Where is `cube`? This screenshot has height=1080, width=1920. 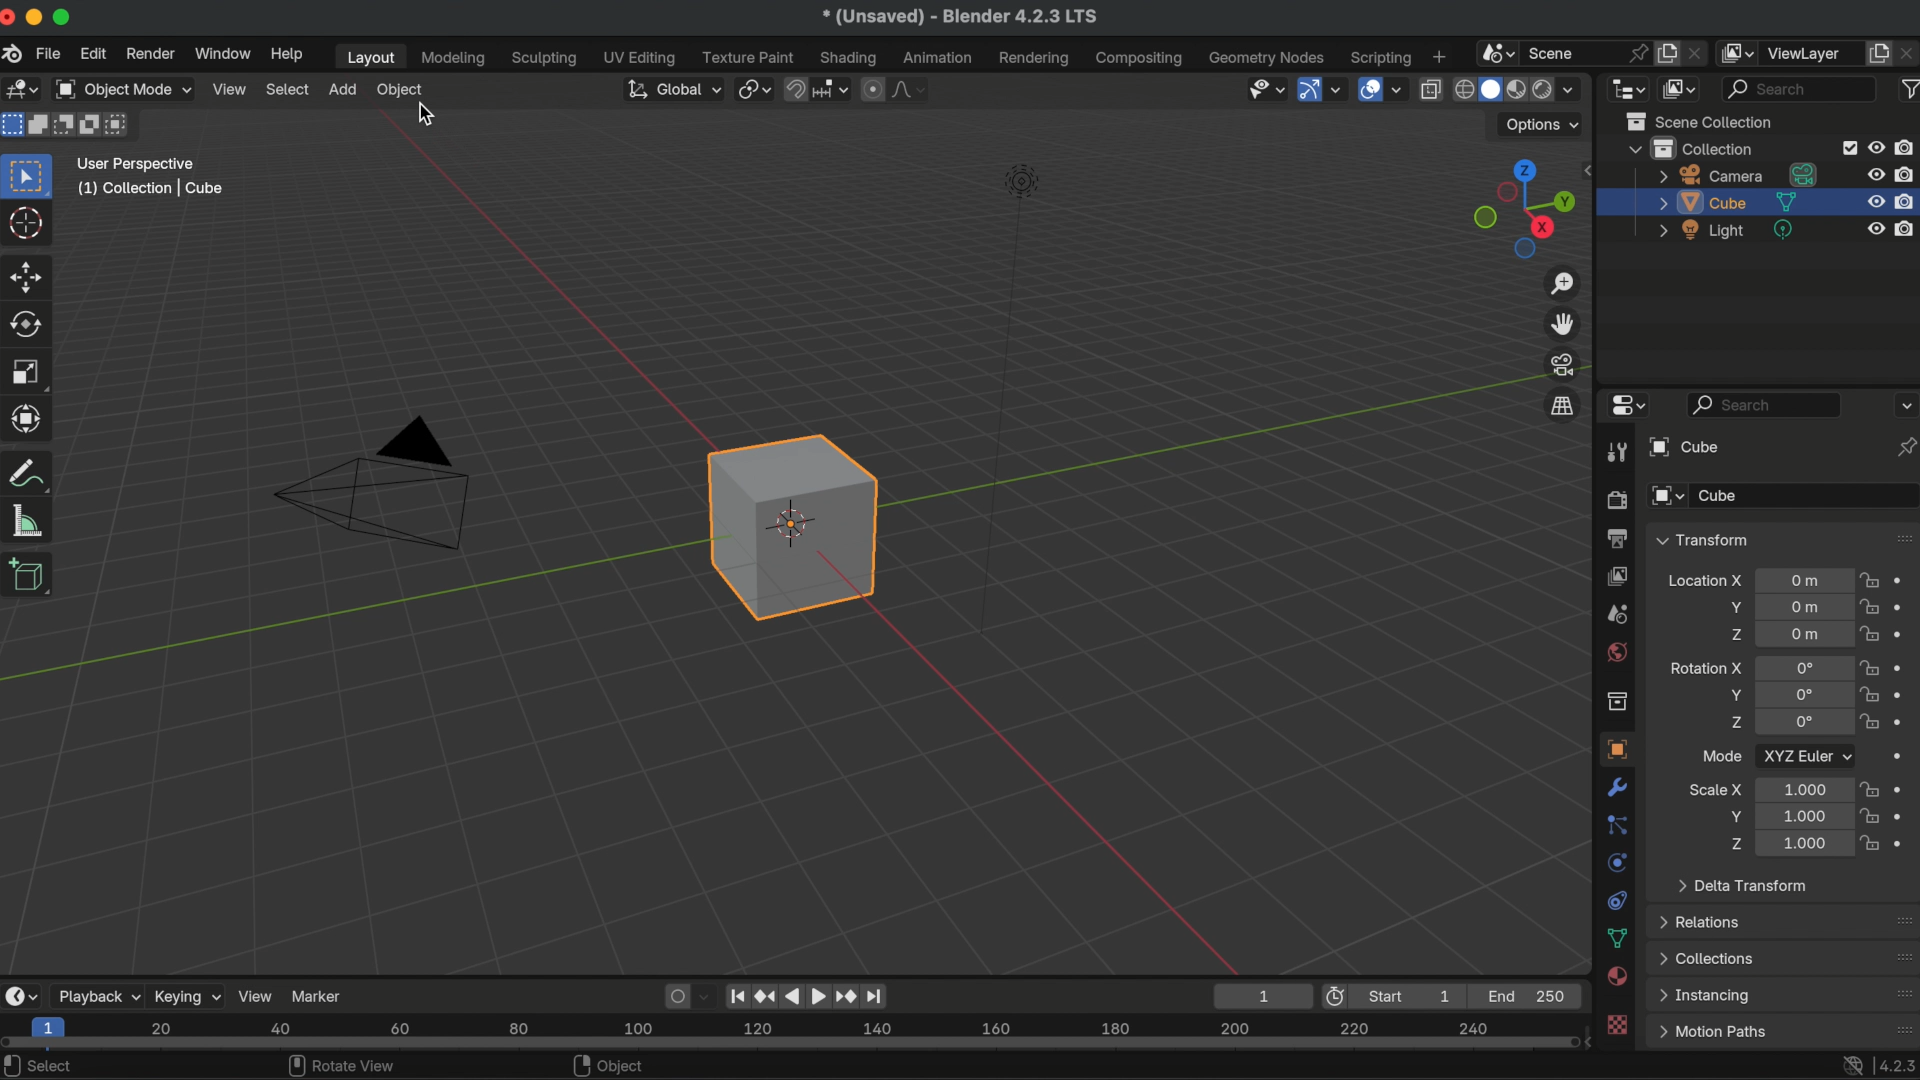
cube is located at coordinates (1727, 202).